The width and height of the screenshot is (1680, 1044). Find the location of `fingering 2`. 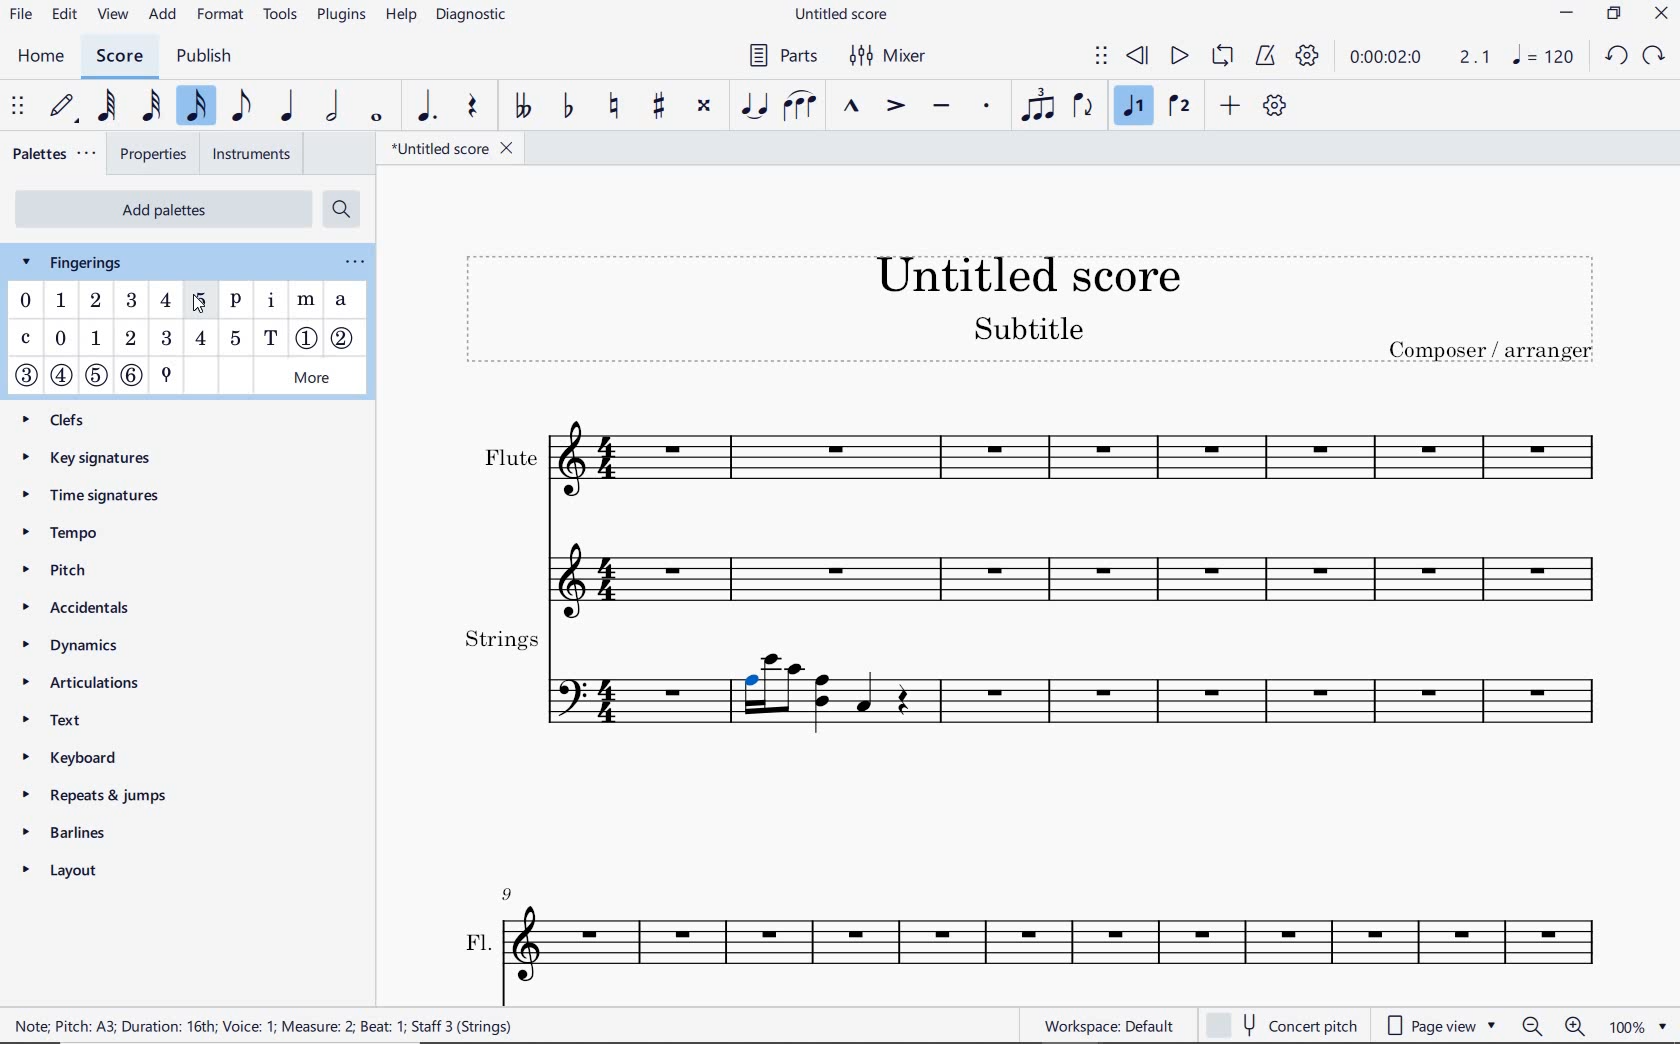

fingering 2 is located at coordinates (97, 301).